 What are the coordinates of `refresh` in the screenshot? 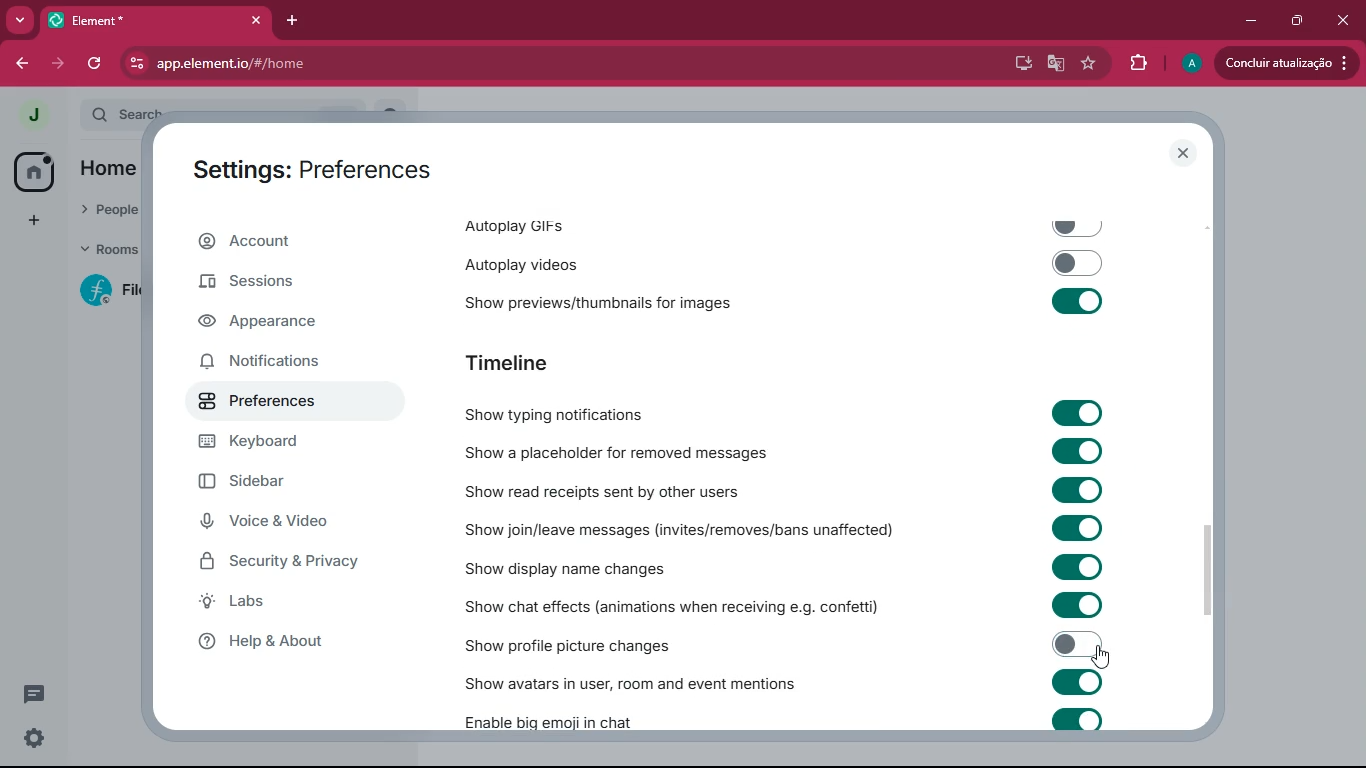 It's located at (94, 65).